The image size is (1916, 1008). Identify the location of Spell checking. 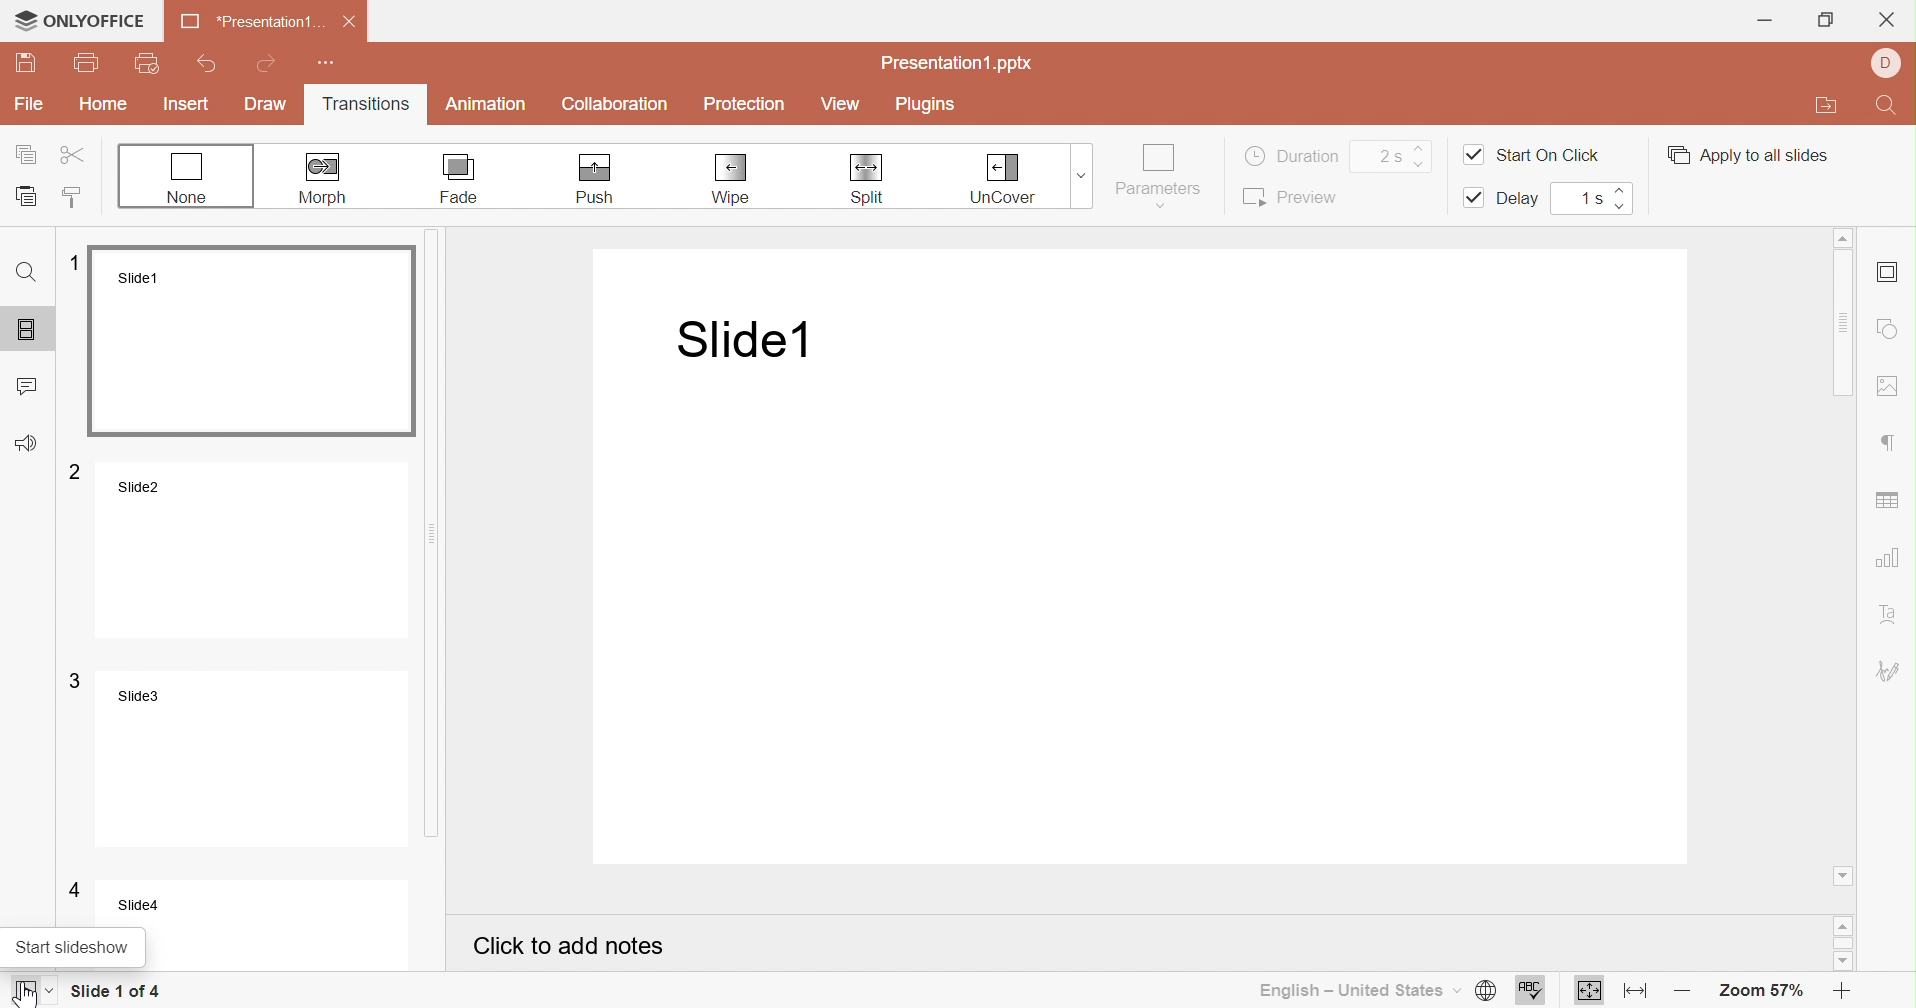
(1531, 991).